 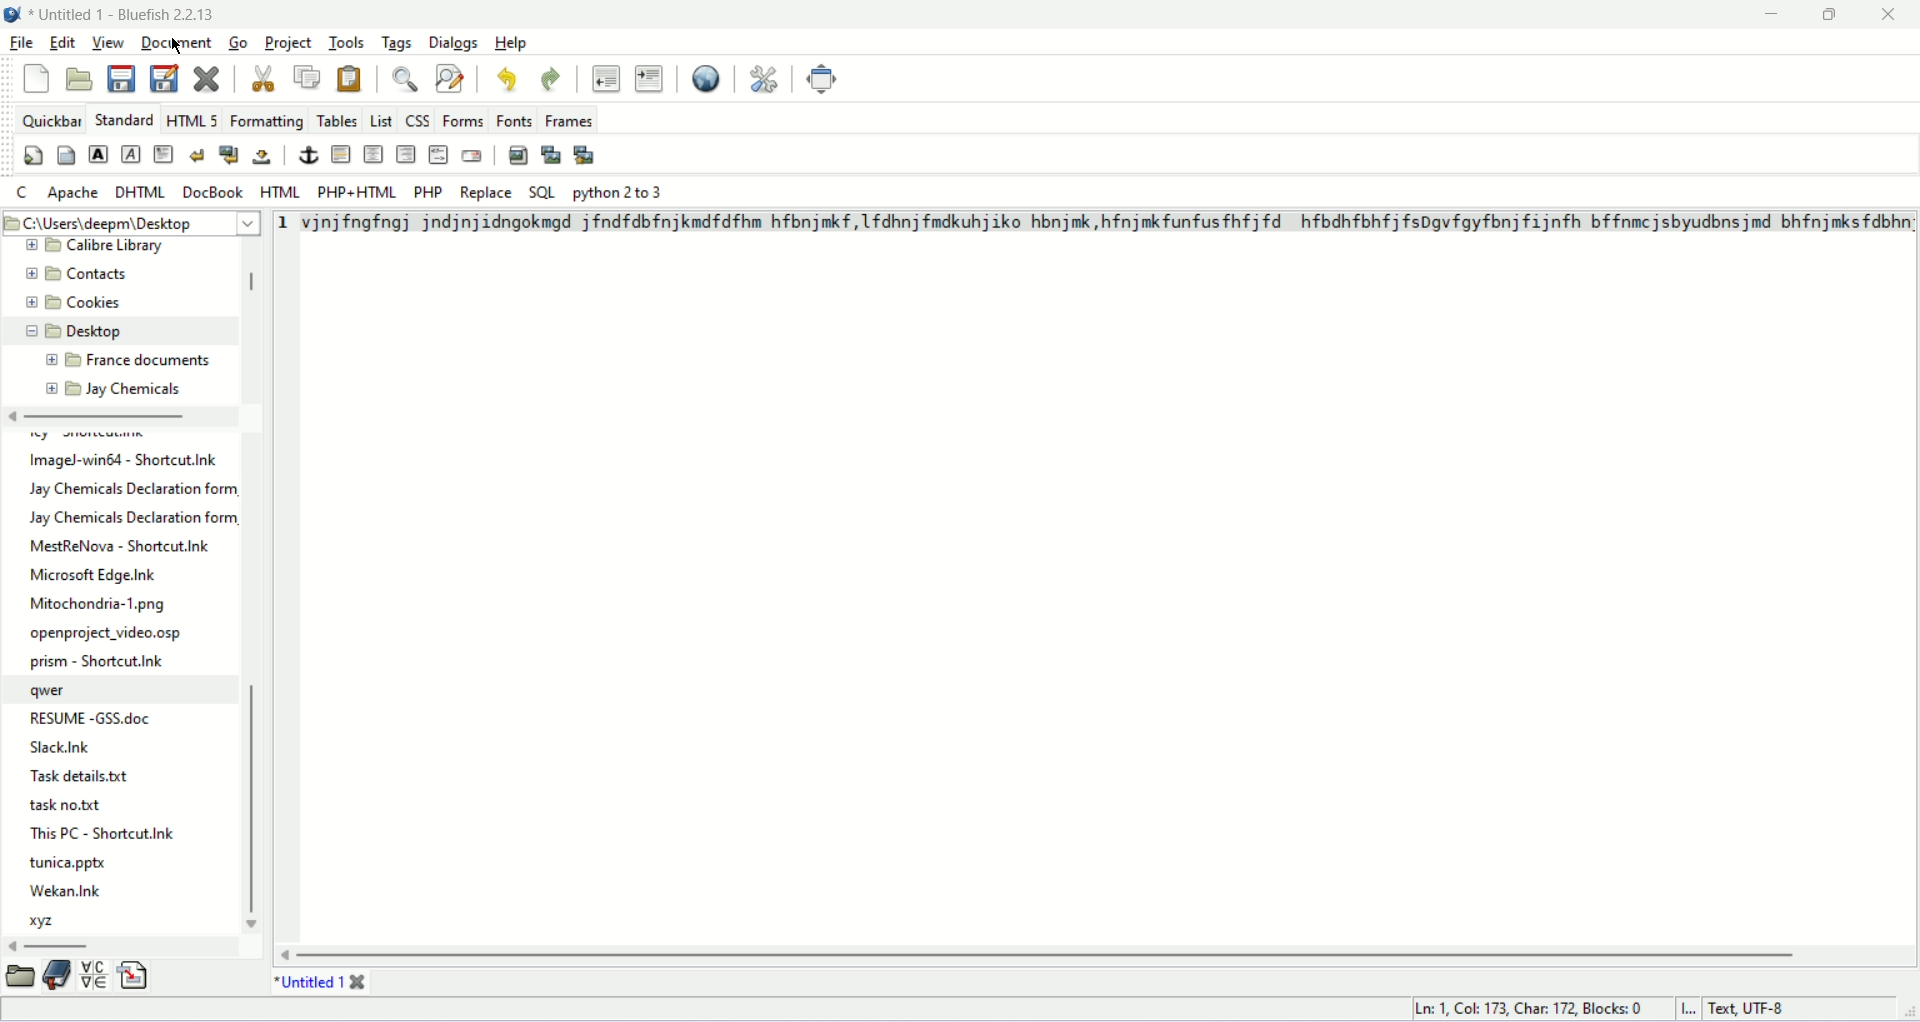 I want to click on Desktop, so click(x=100, y=331).